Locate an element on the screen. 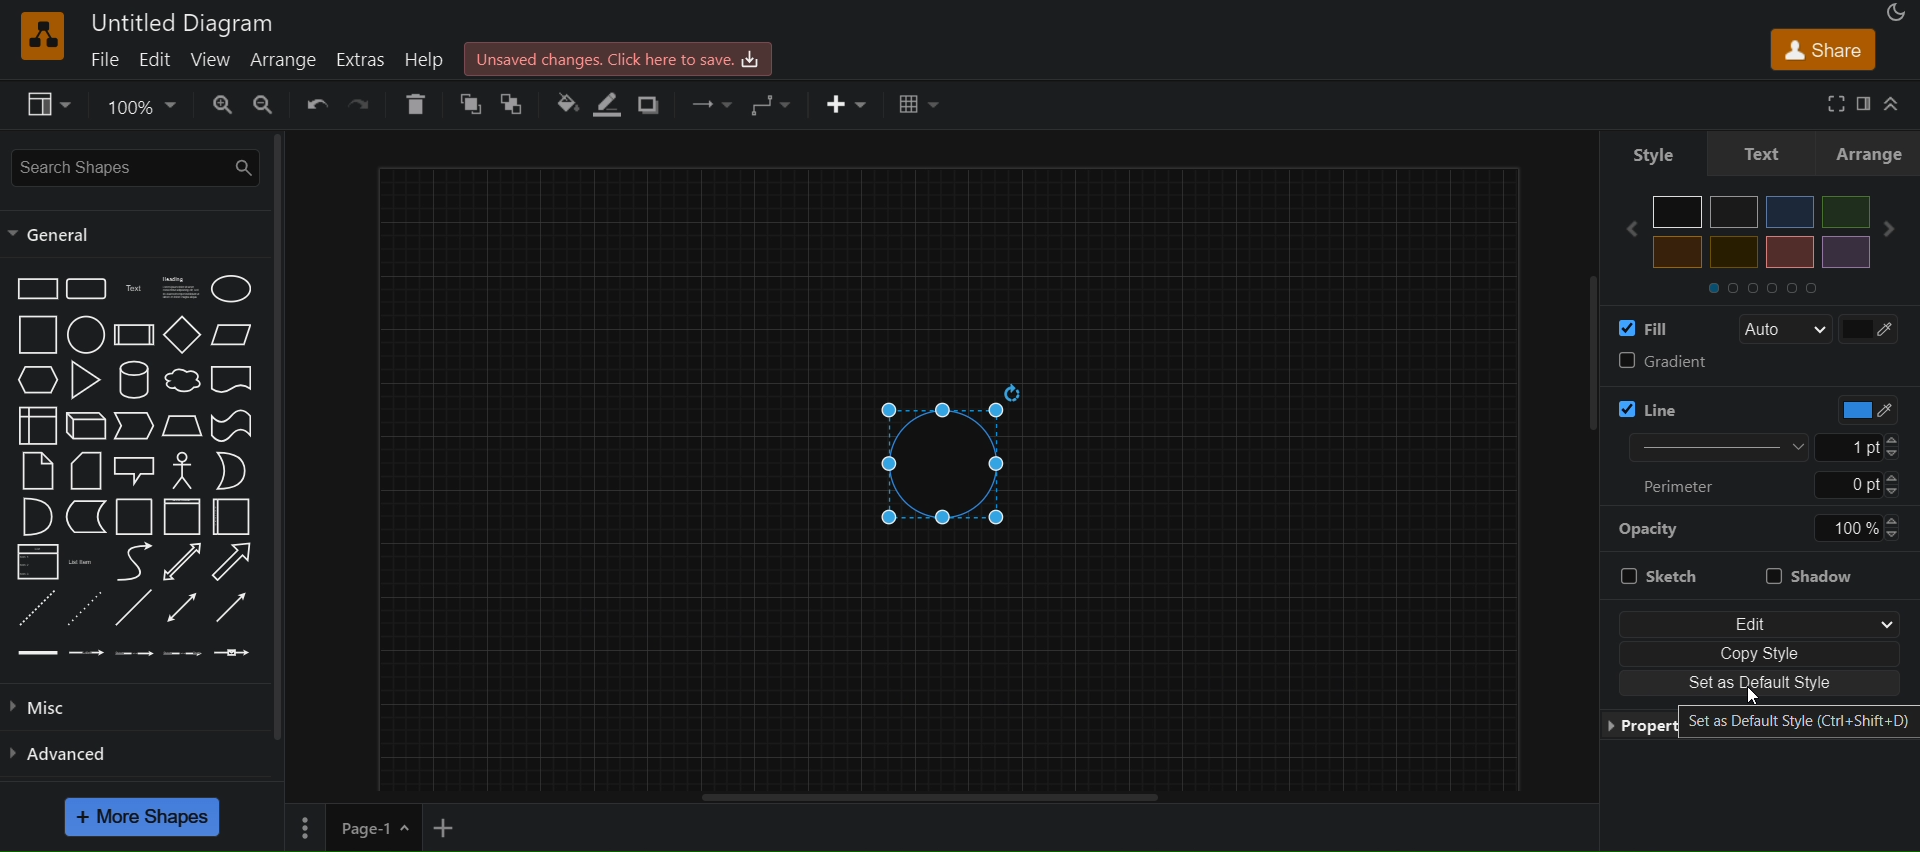 The width and height of the screenshot is (1920, 852). list is located at coordinates (36, 564).